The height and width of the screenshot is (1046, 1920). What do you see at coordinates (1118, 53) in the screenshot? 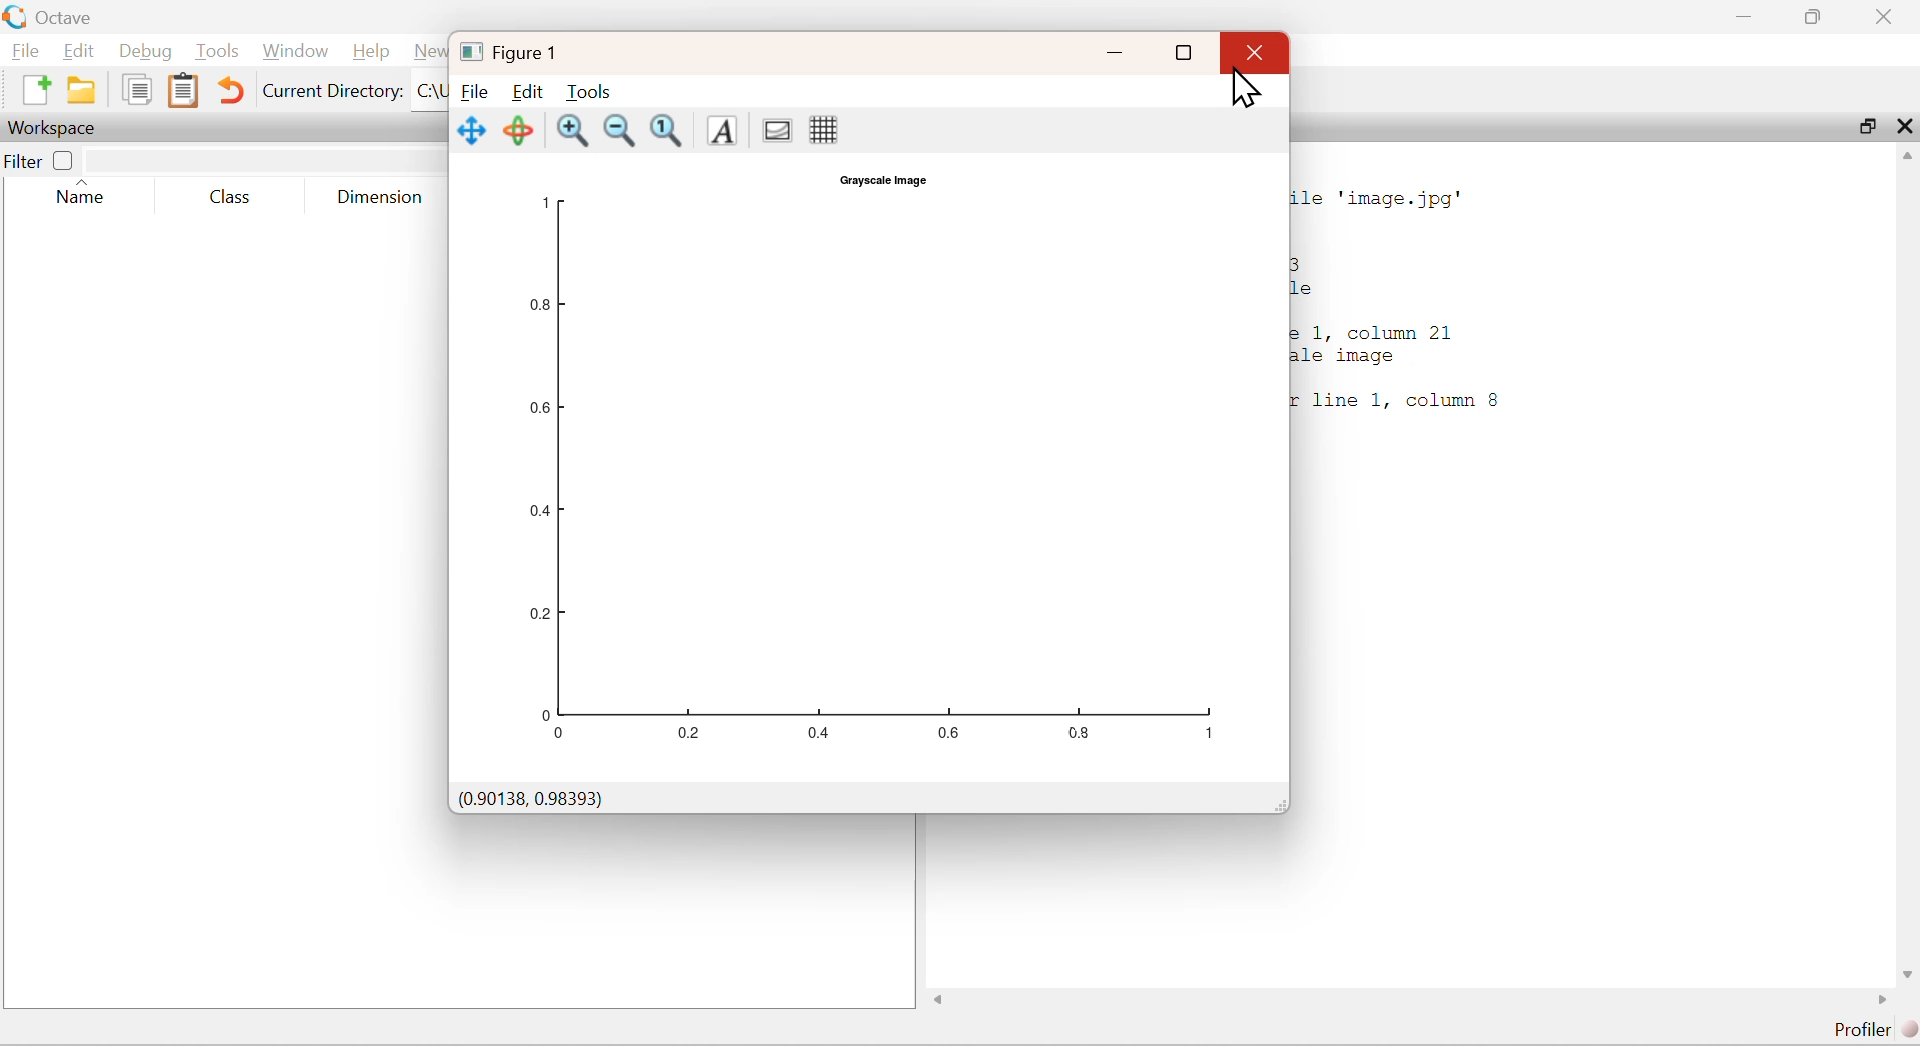
I see `Minimize` at bounding box center [1118, 53].